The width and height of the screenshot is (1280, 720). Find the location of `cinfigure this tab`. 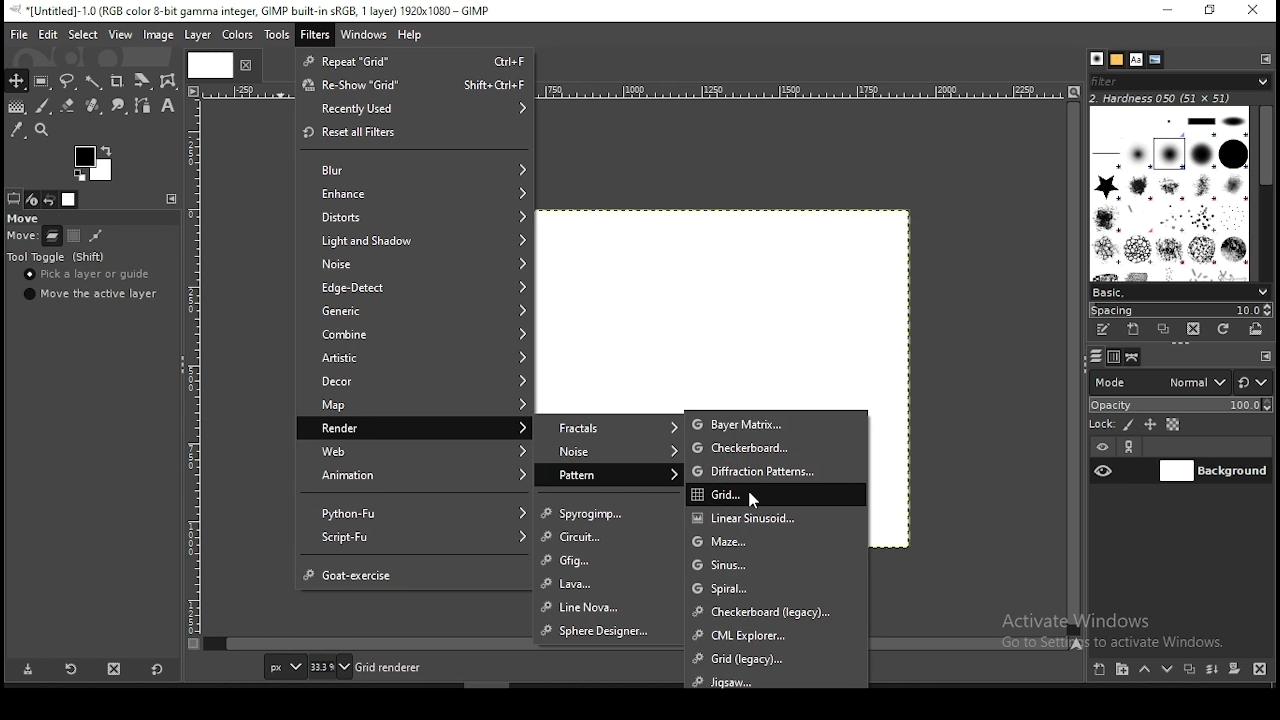

cinfigure this tab is located at coordinates (1267, 356).